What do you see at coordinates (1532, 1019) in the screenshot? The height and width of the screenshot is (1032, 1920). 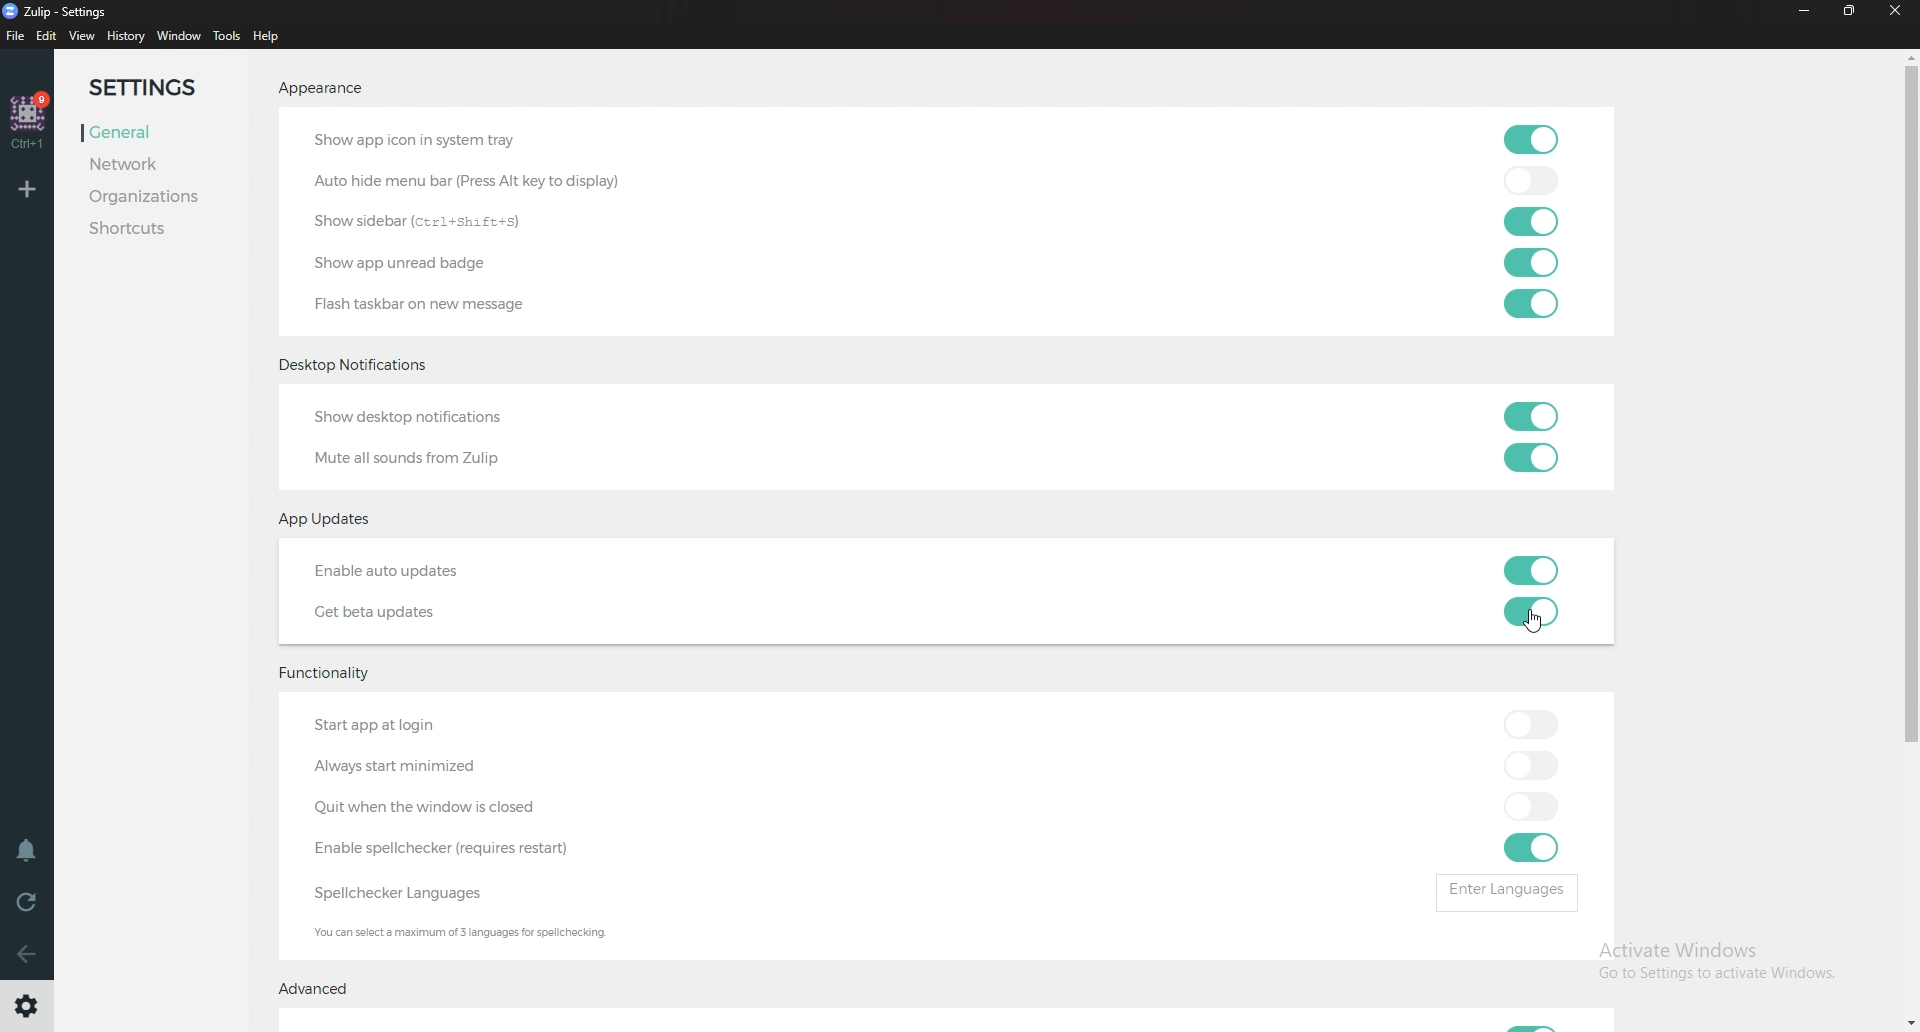 I see `Toggle` at bounding box center [1532, 1019].